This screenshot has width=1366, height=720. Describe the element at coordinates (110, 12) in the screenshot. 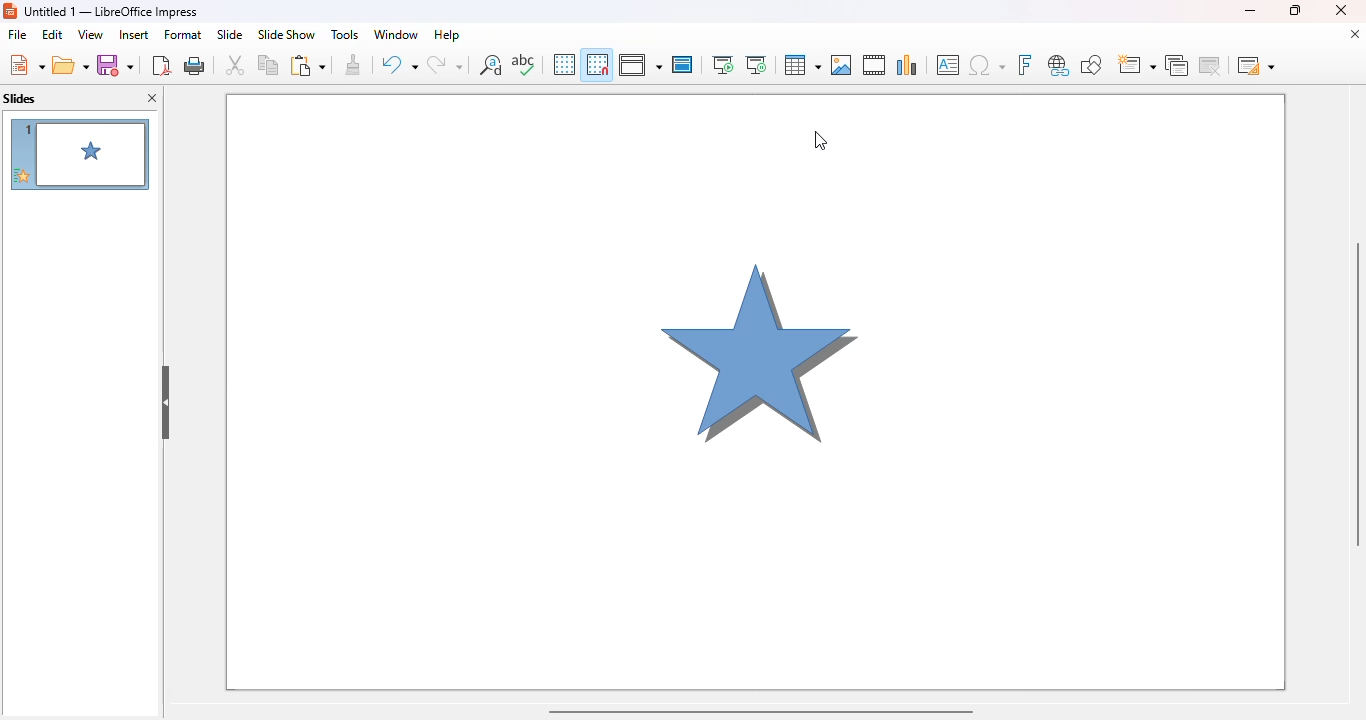

I see `Untitled 1 — LibreOffice Impress` at that location.